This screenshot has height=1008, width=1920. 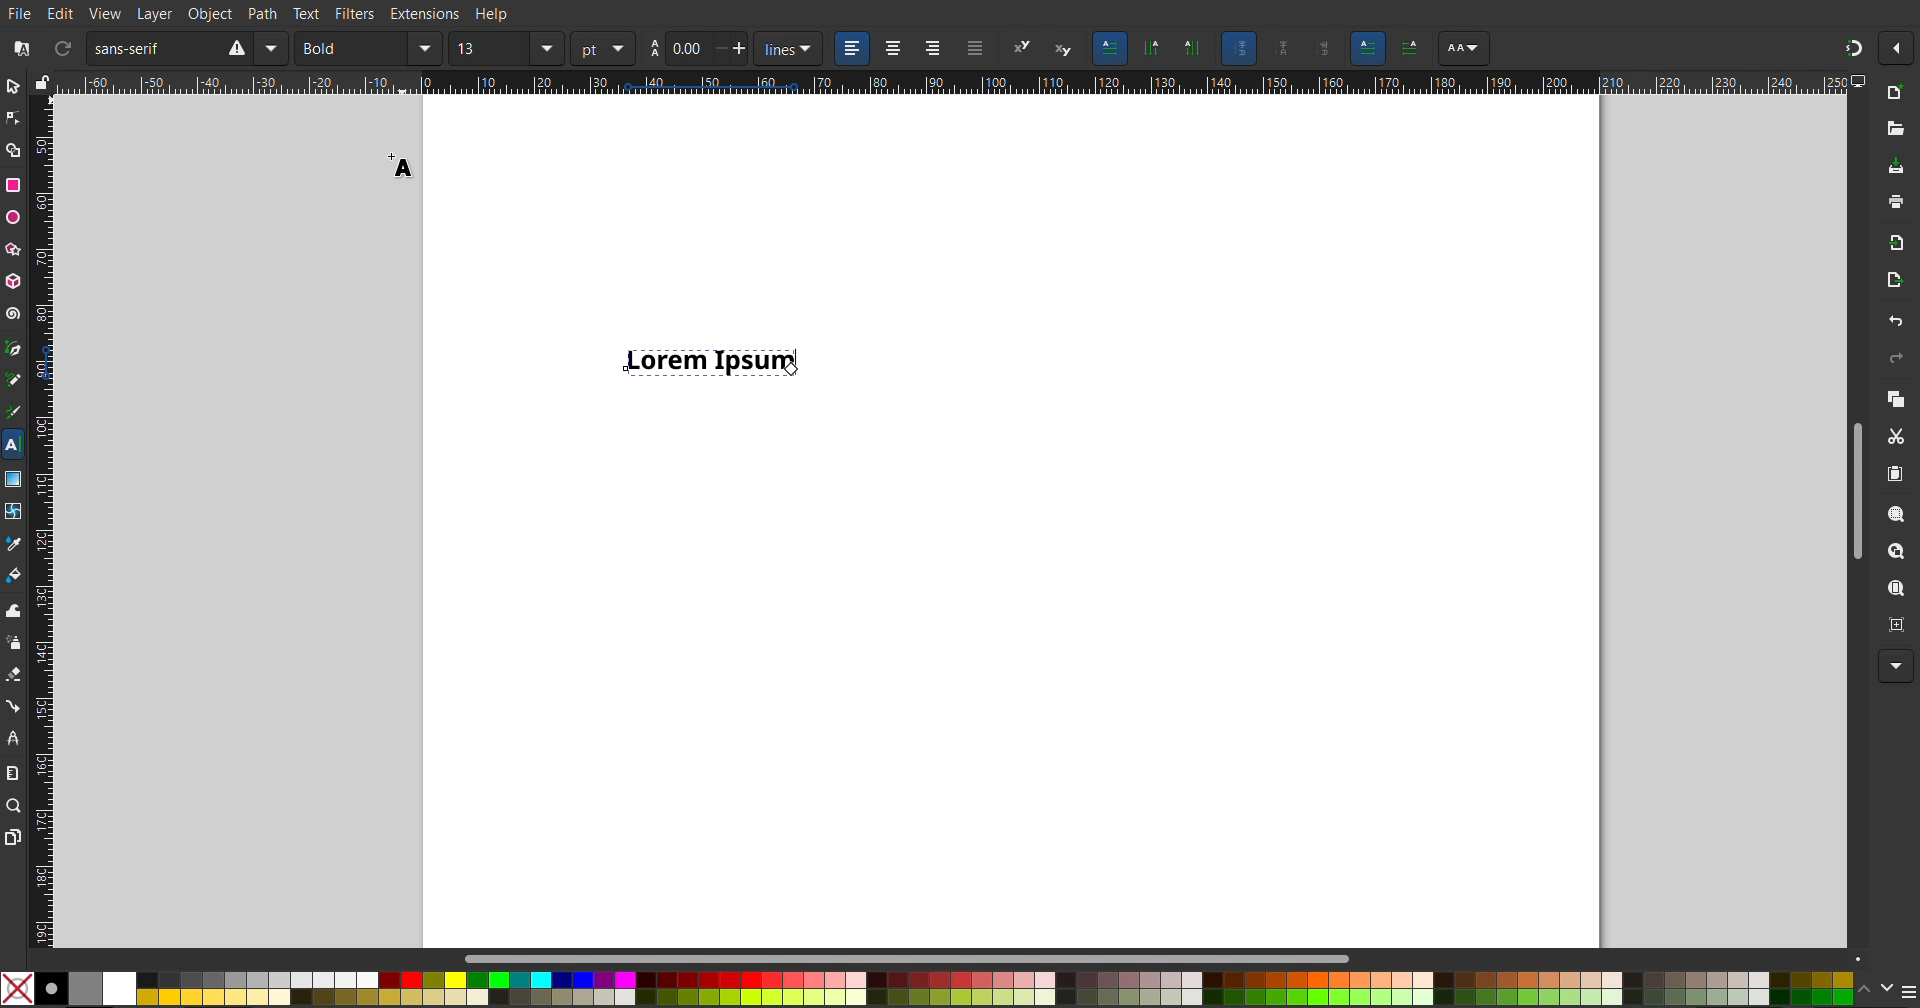 I want to click on Vertical text right to left, so click(x=1151, y=50).